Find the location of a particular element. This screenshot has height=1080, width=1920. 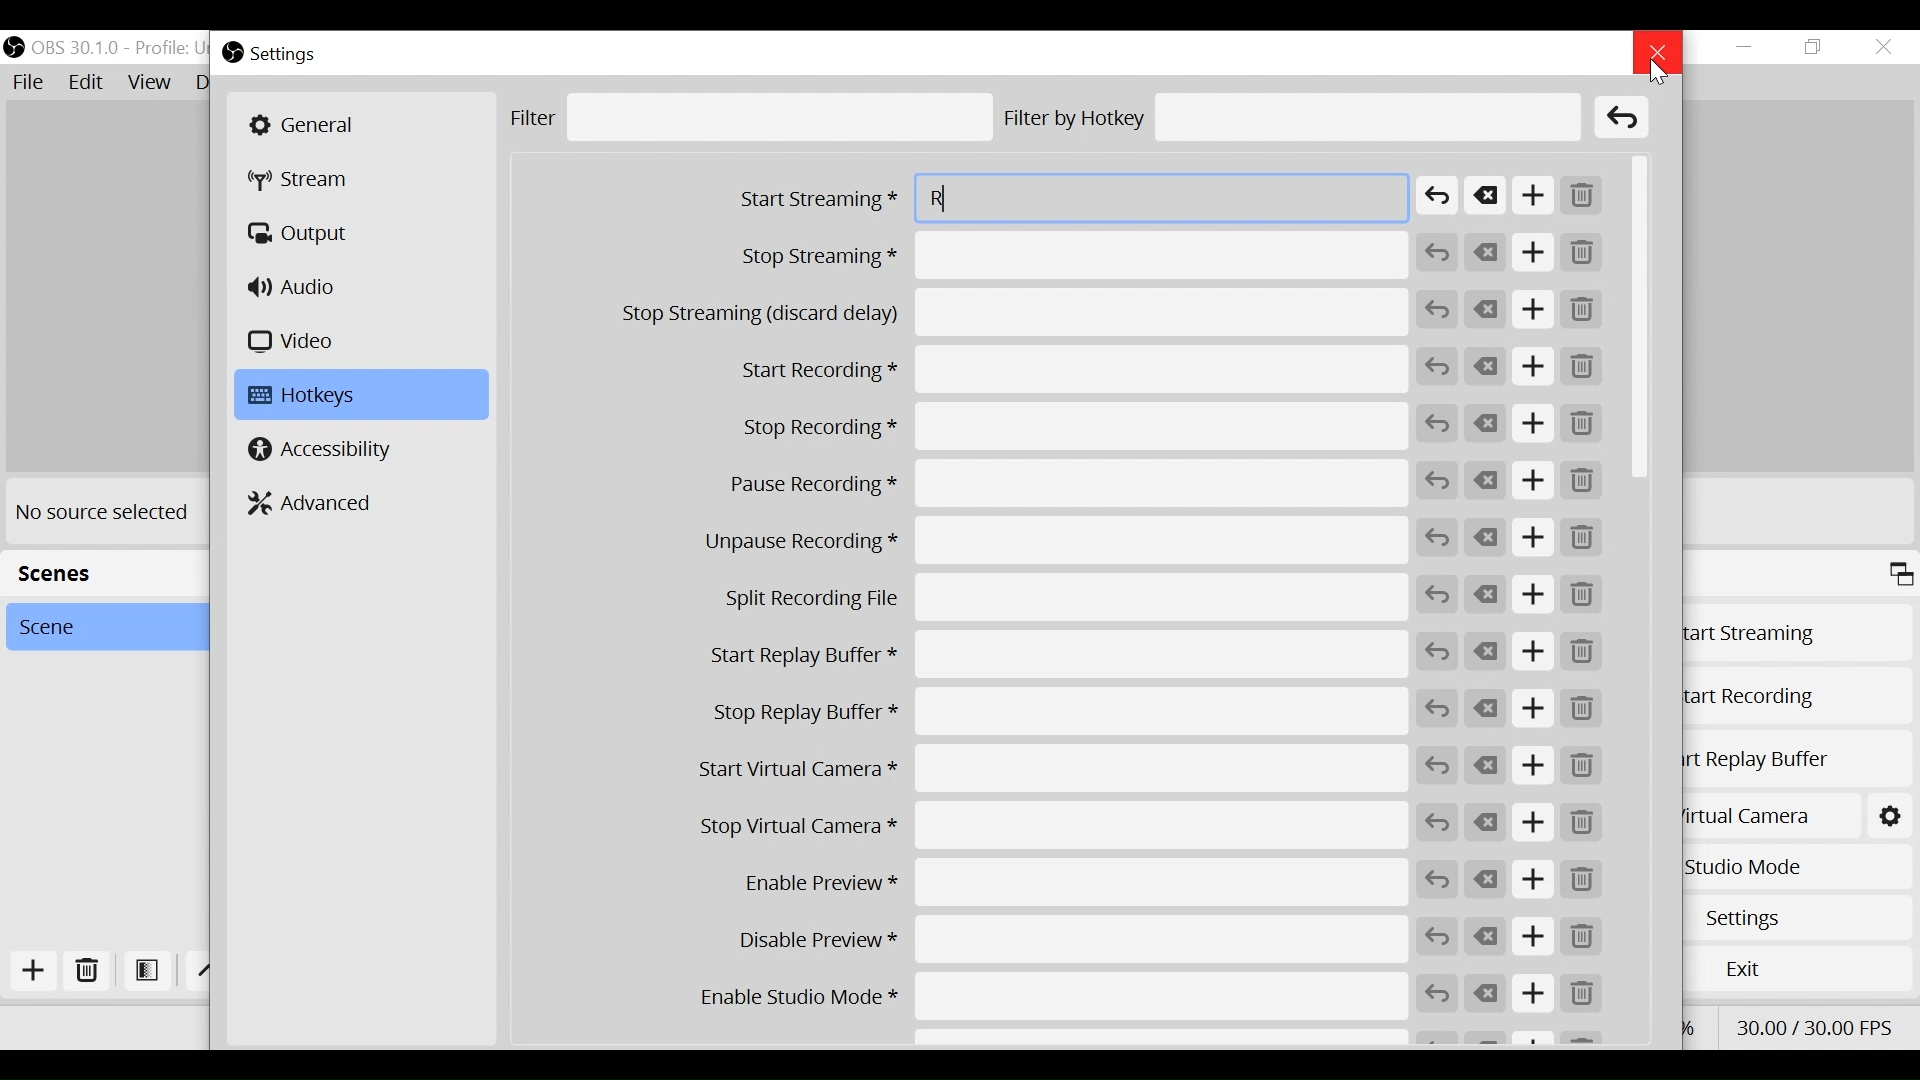

Revert is located at coordinates (1438, 993).